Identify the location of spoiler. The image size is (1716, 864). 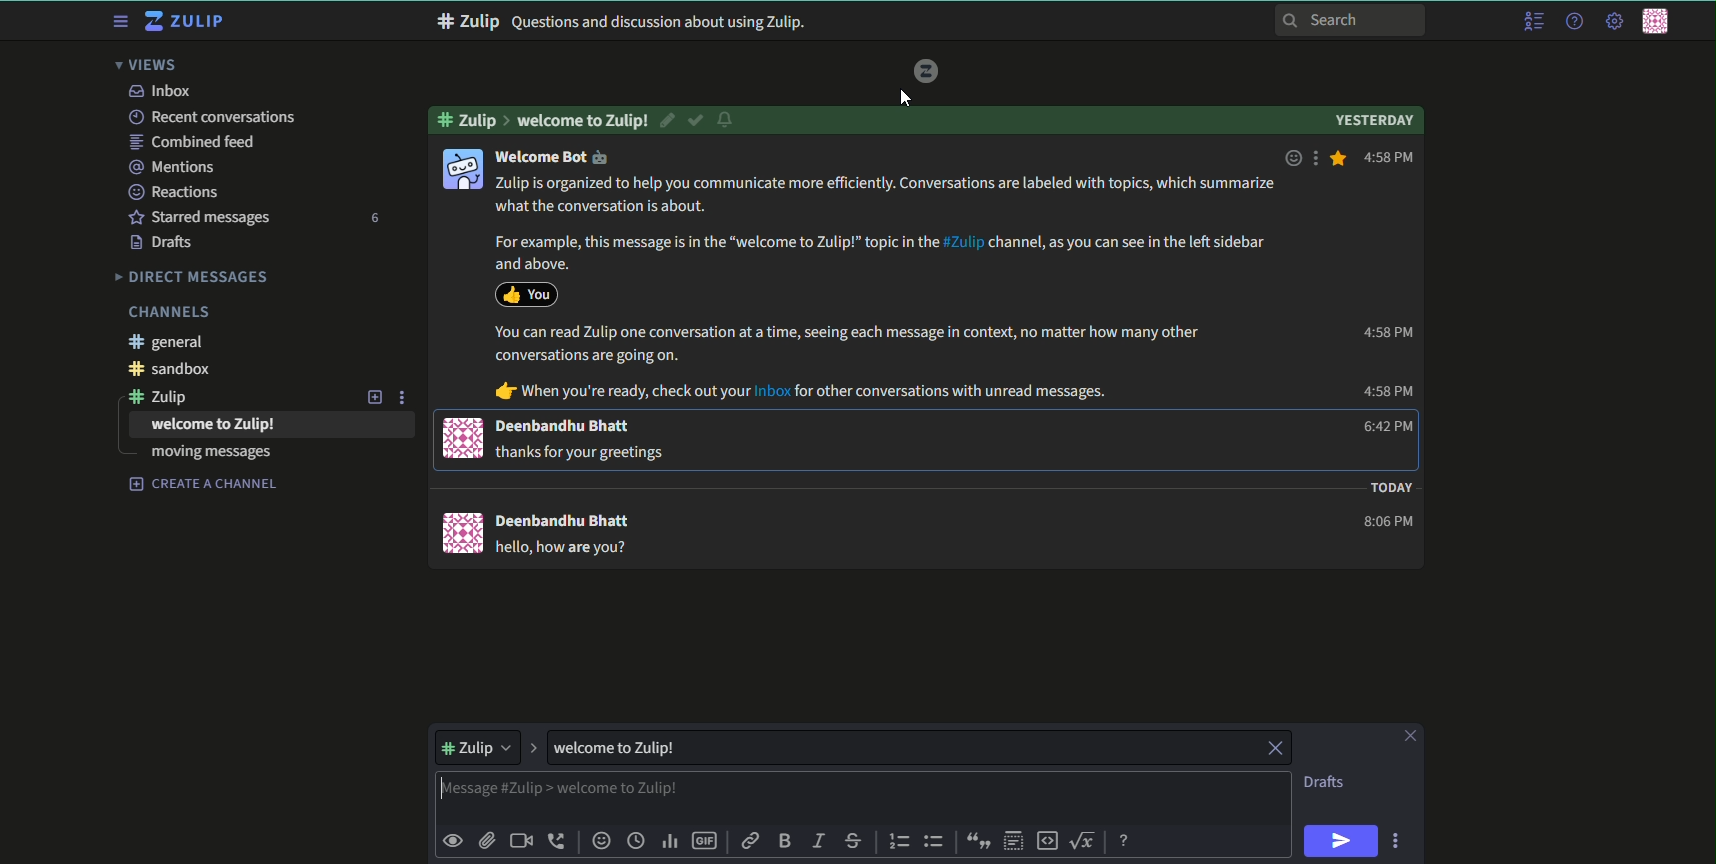
(1014, 841).